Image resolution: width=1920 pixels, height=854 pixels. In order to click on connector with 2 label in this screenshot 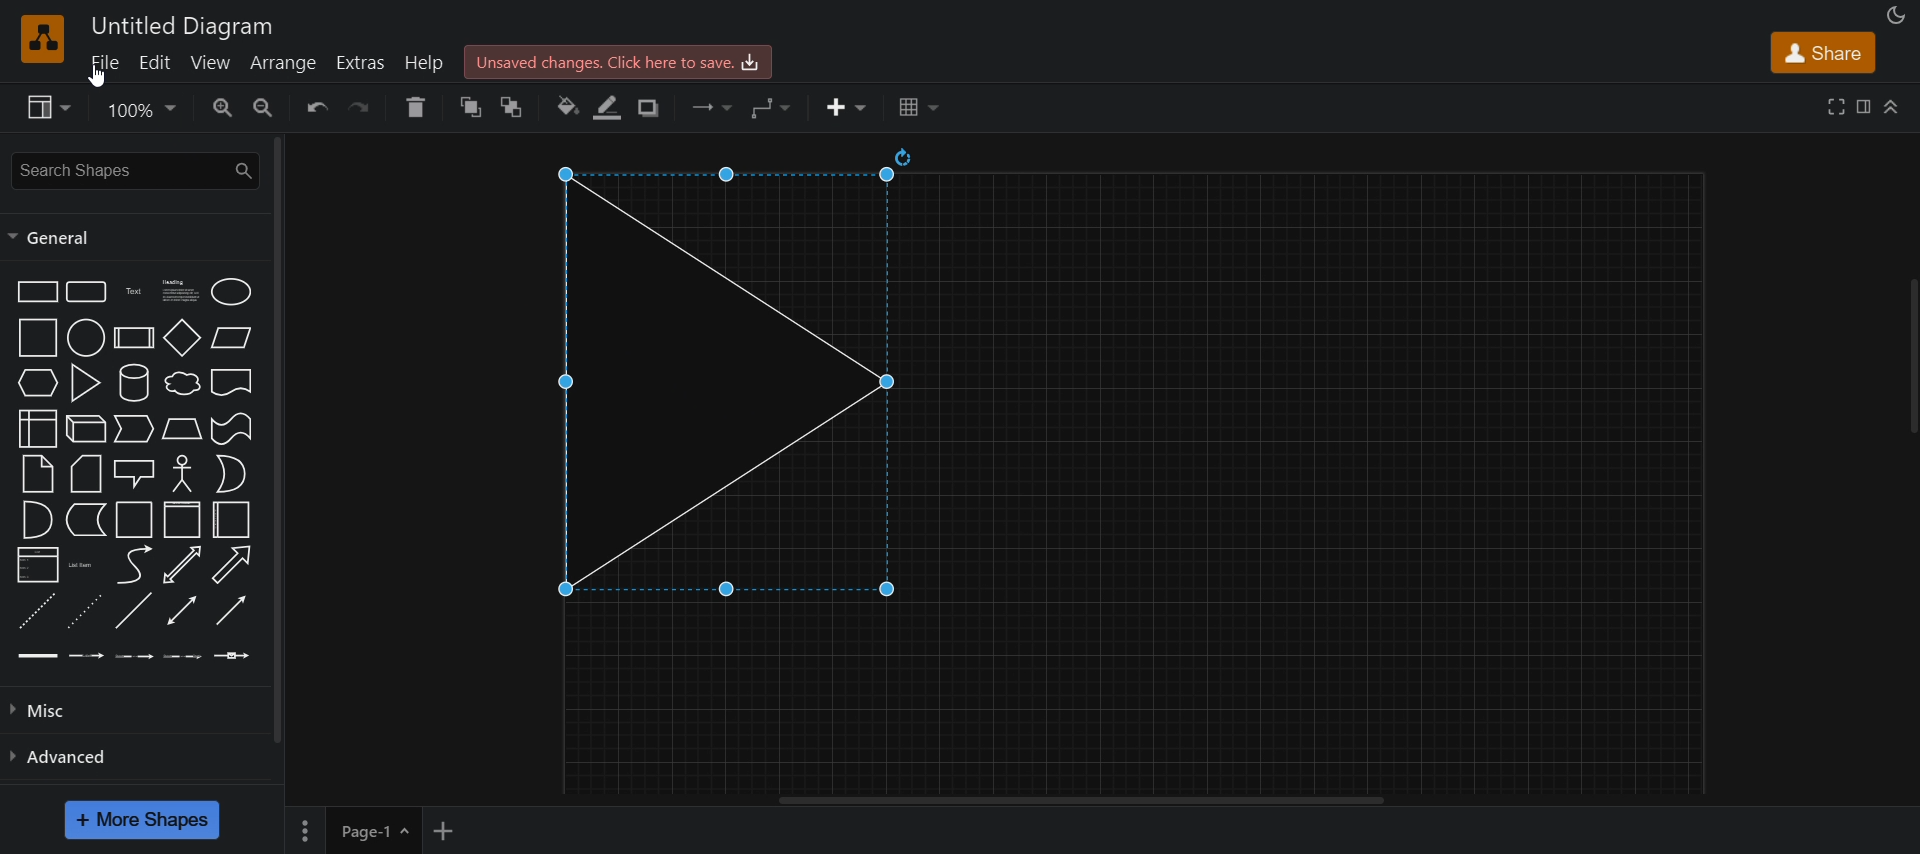, I will do `click(136, 655)`.